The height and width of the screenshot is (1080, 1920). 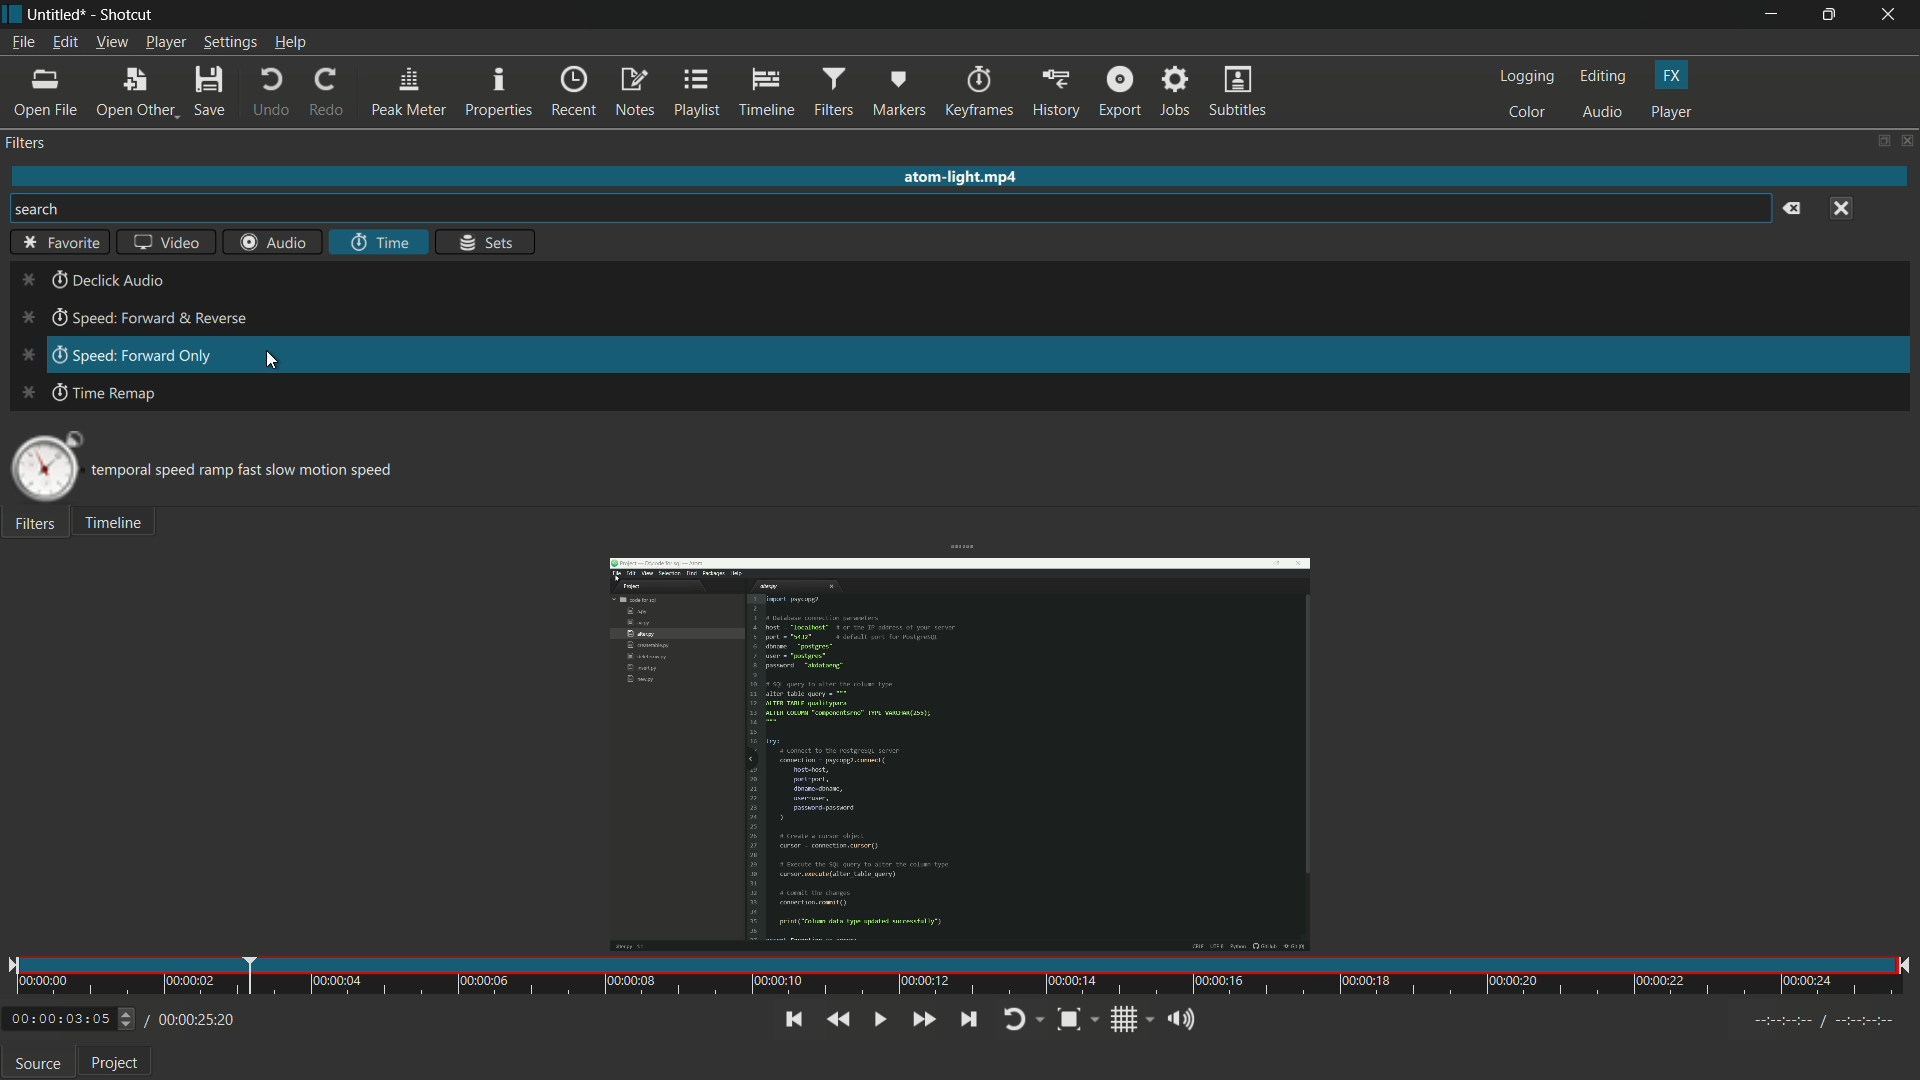 What do you see at coordinates (38, 1063) in the screenshot?
I see `source` at bounding box center [38, 1063].